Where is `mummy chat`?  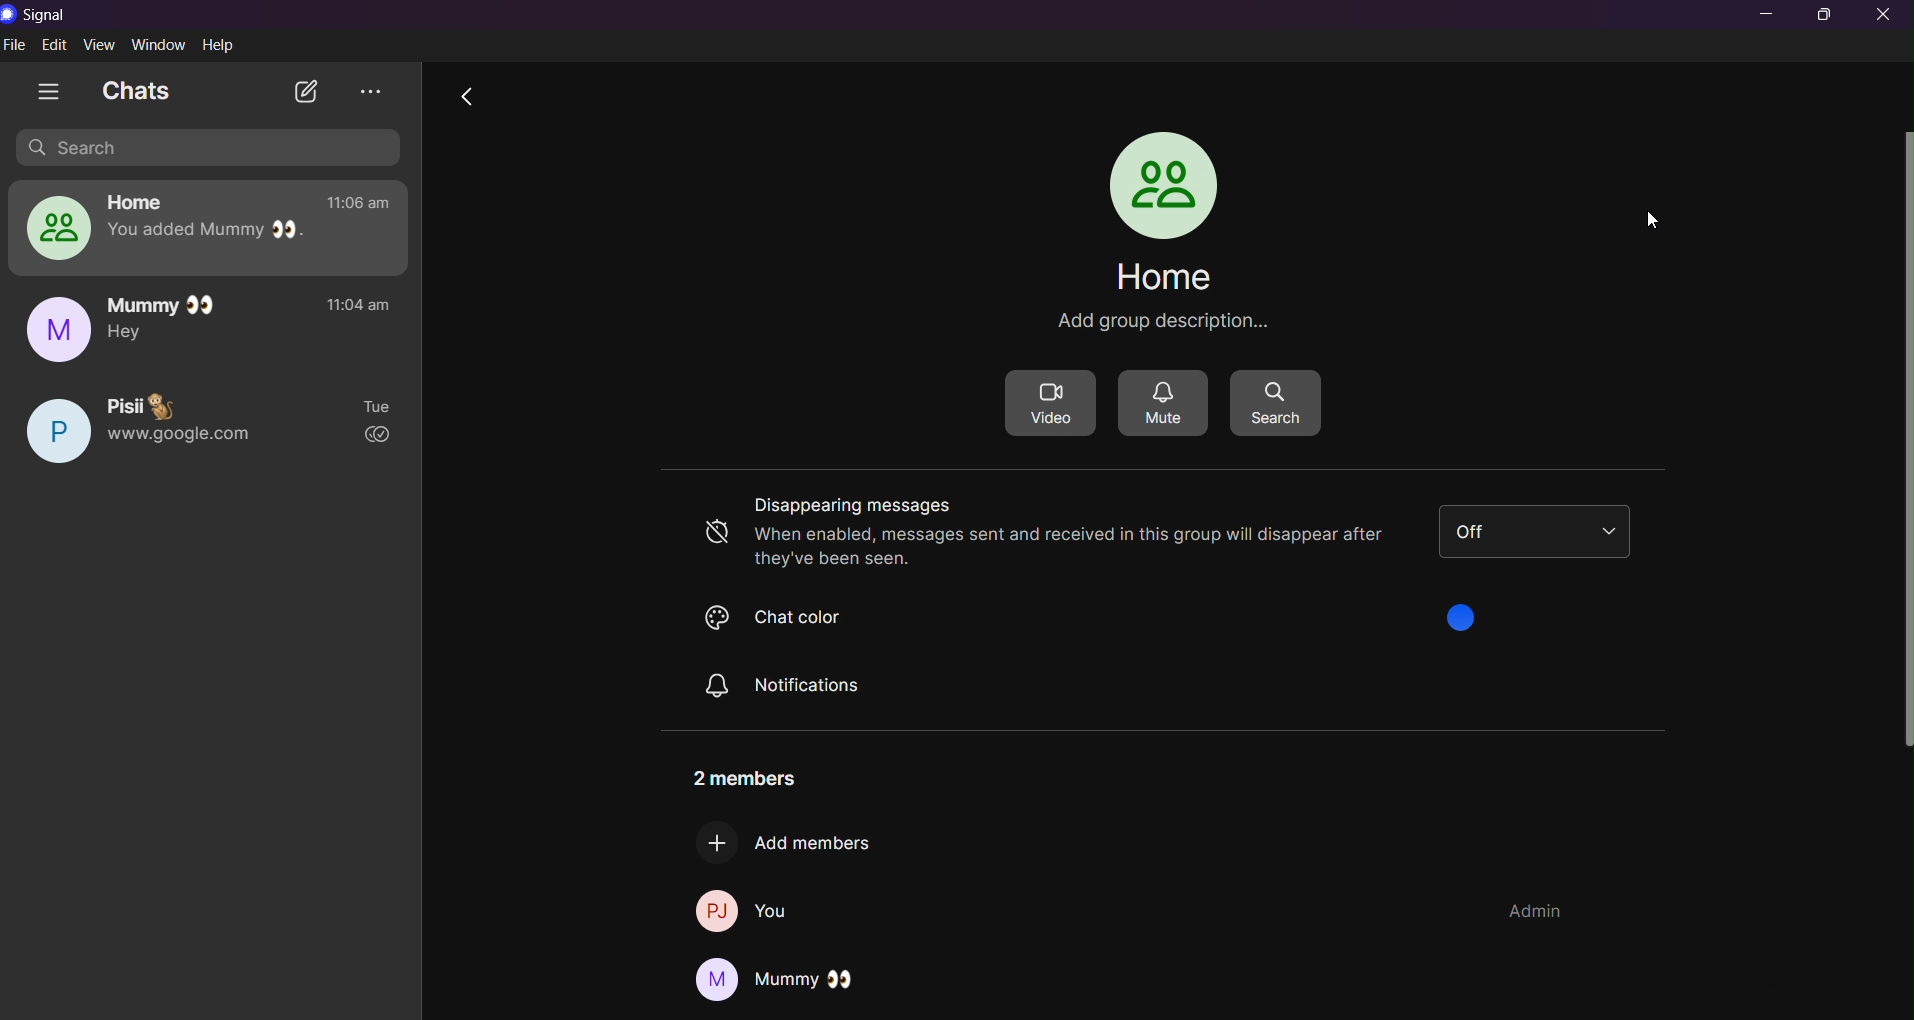
mummy chat is located at coordinates (216, 326).